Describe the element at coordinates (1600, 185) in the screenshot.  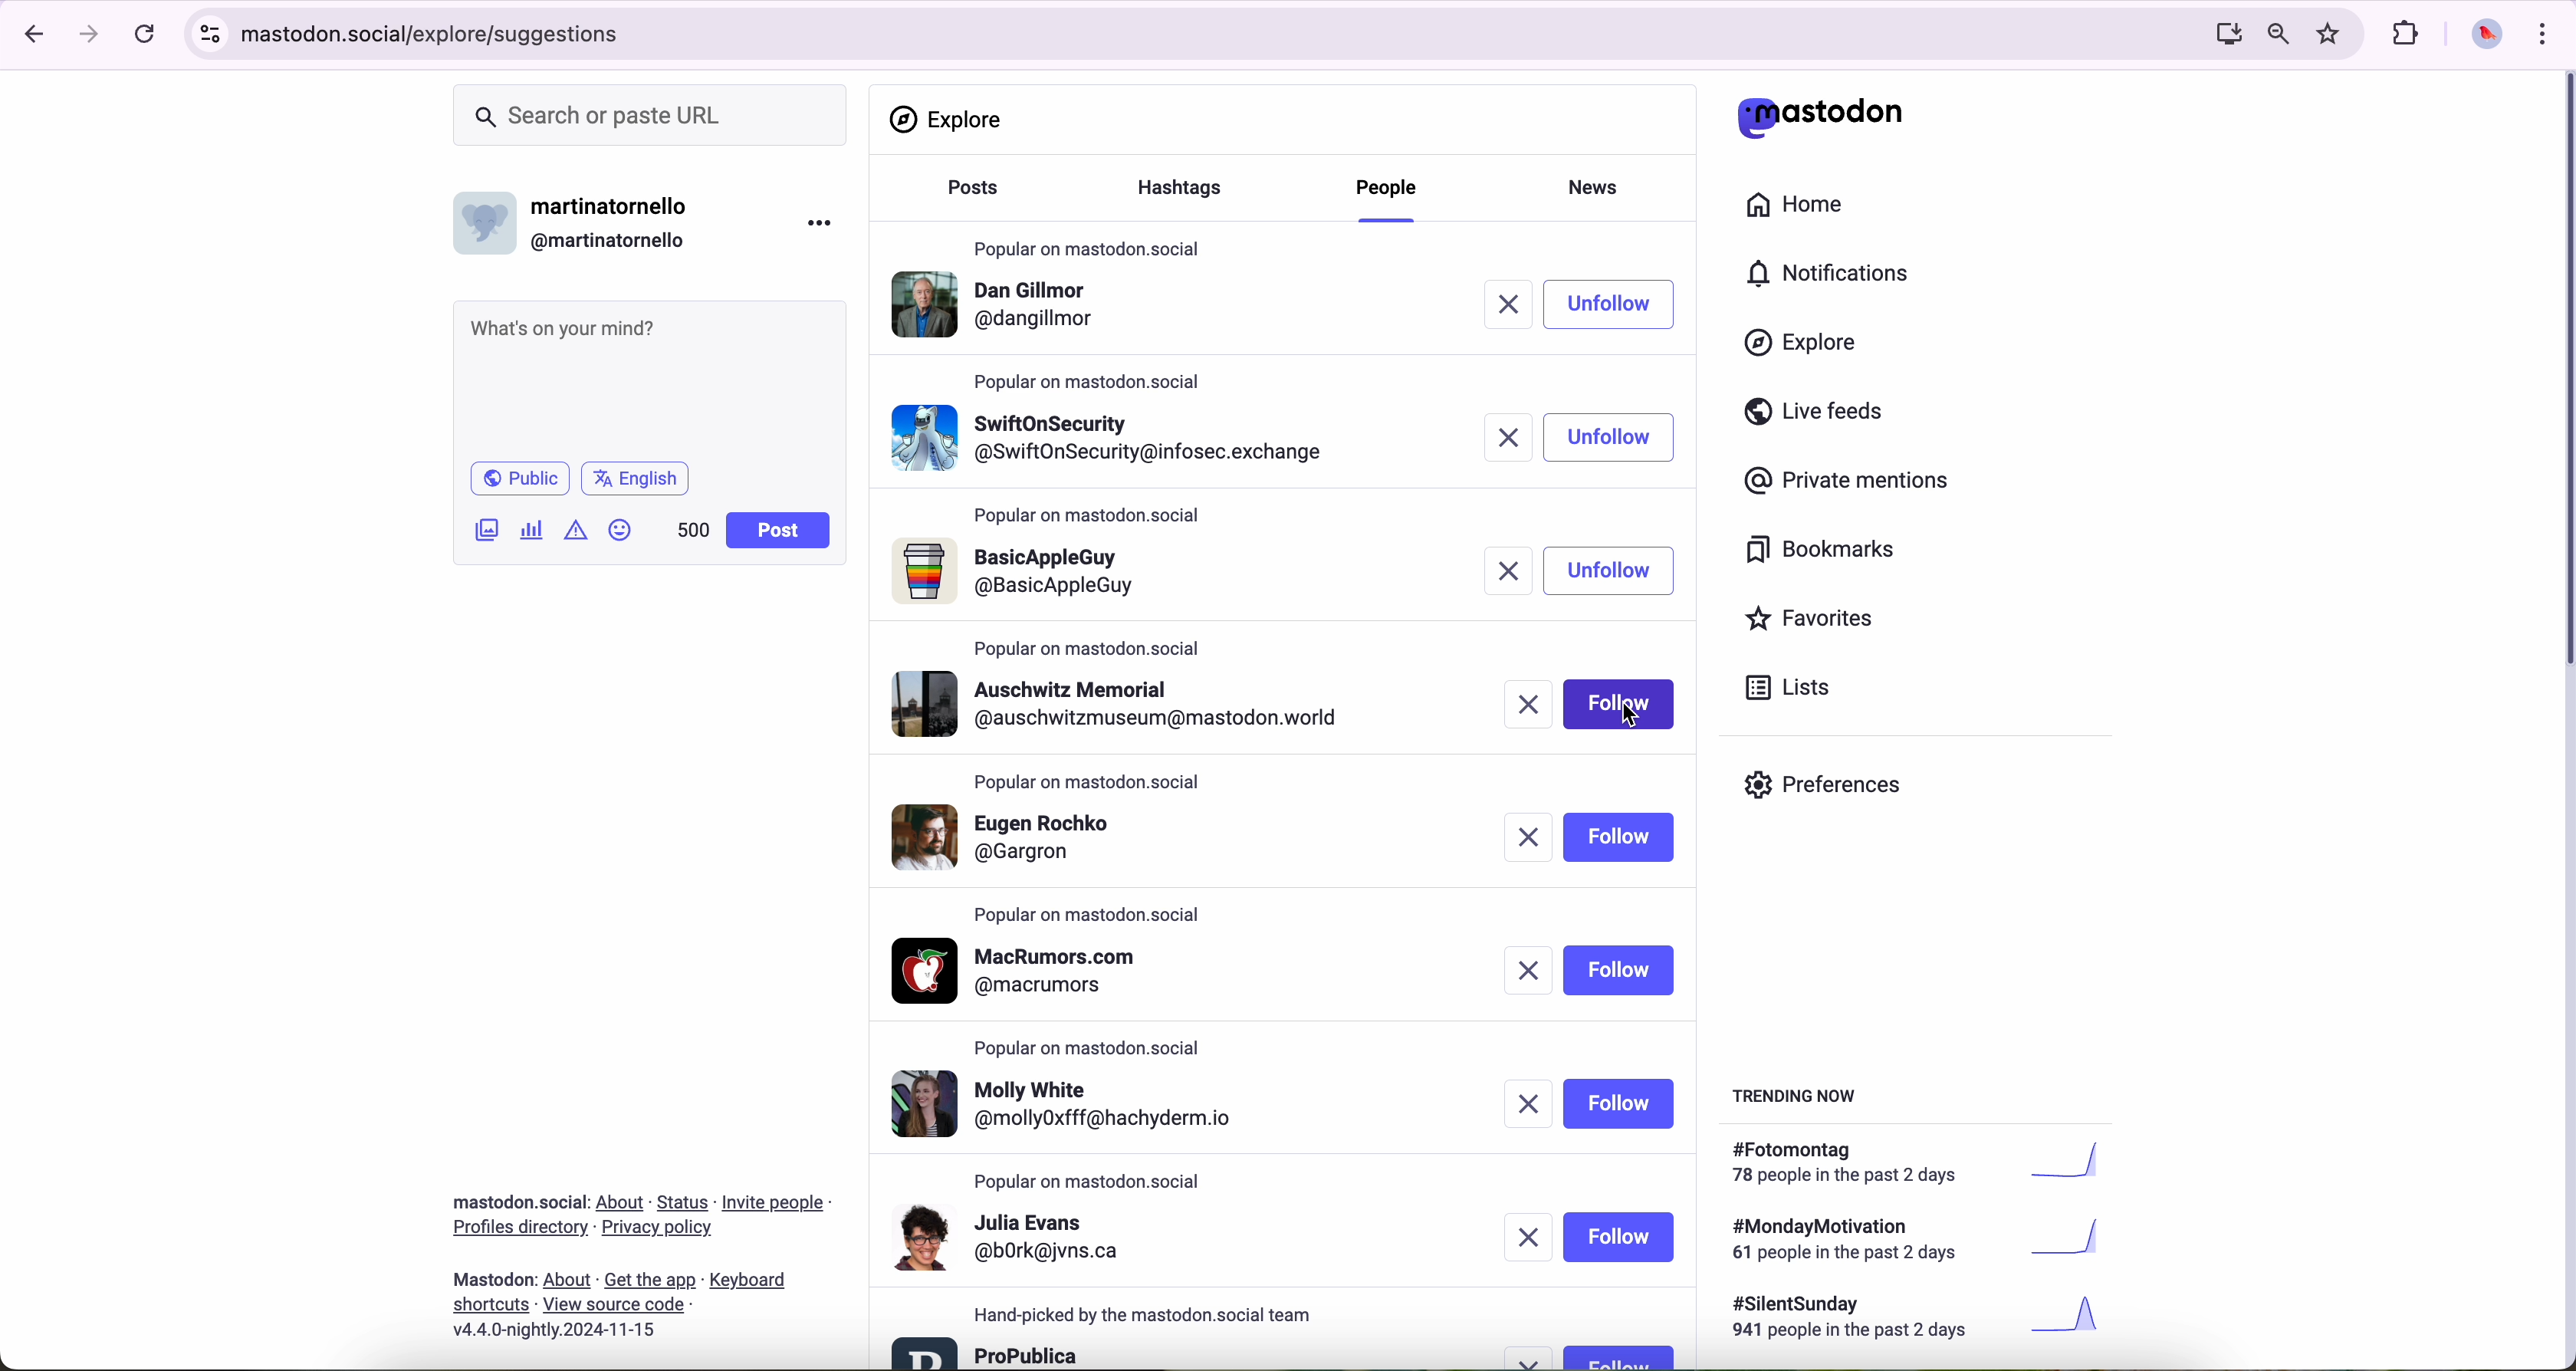
I see `news` at that location.